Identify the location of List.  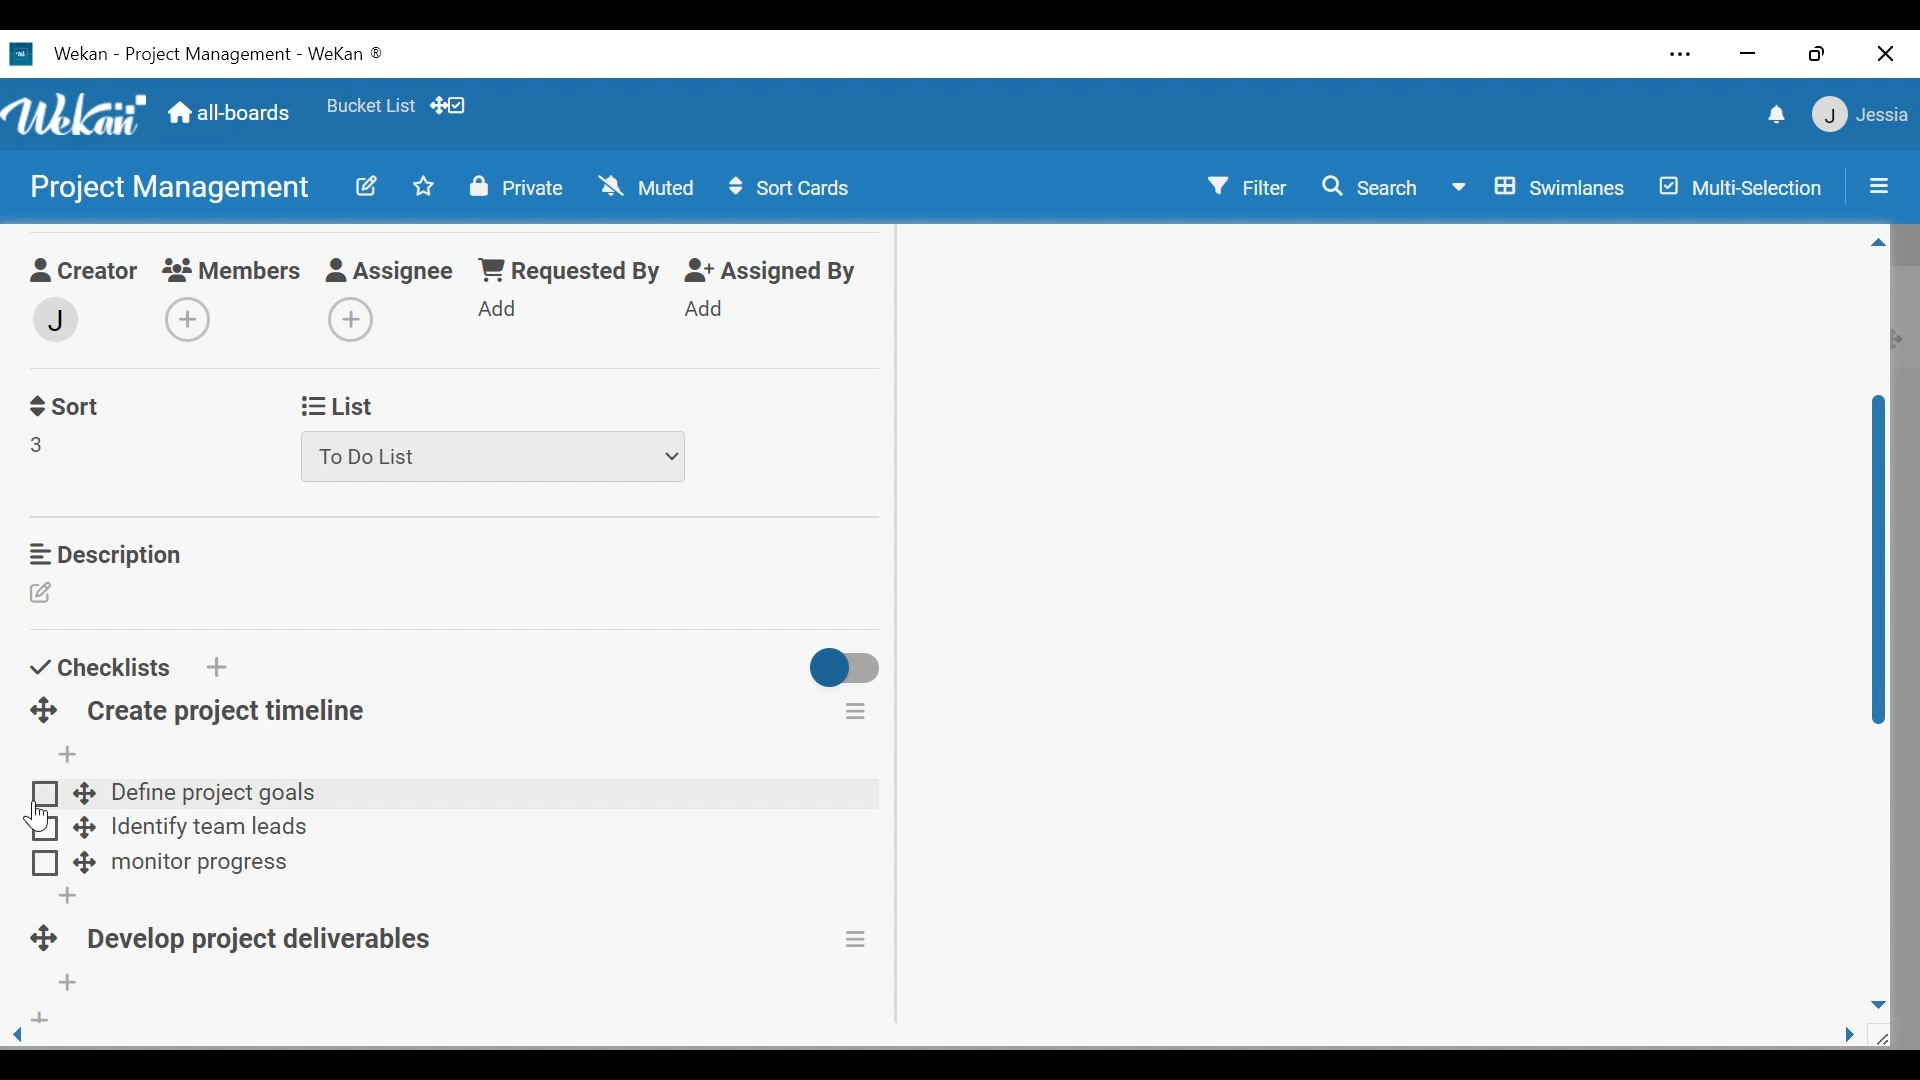
(334, 407).